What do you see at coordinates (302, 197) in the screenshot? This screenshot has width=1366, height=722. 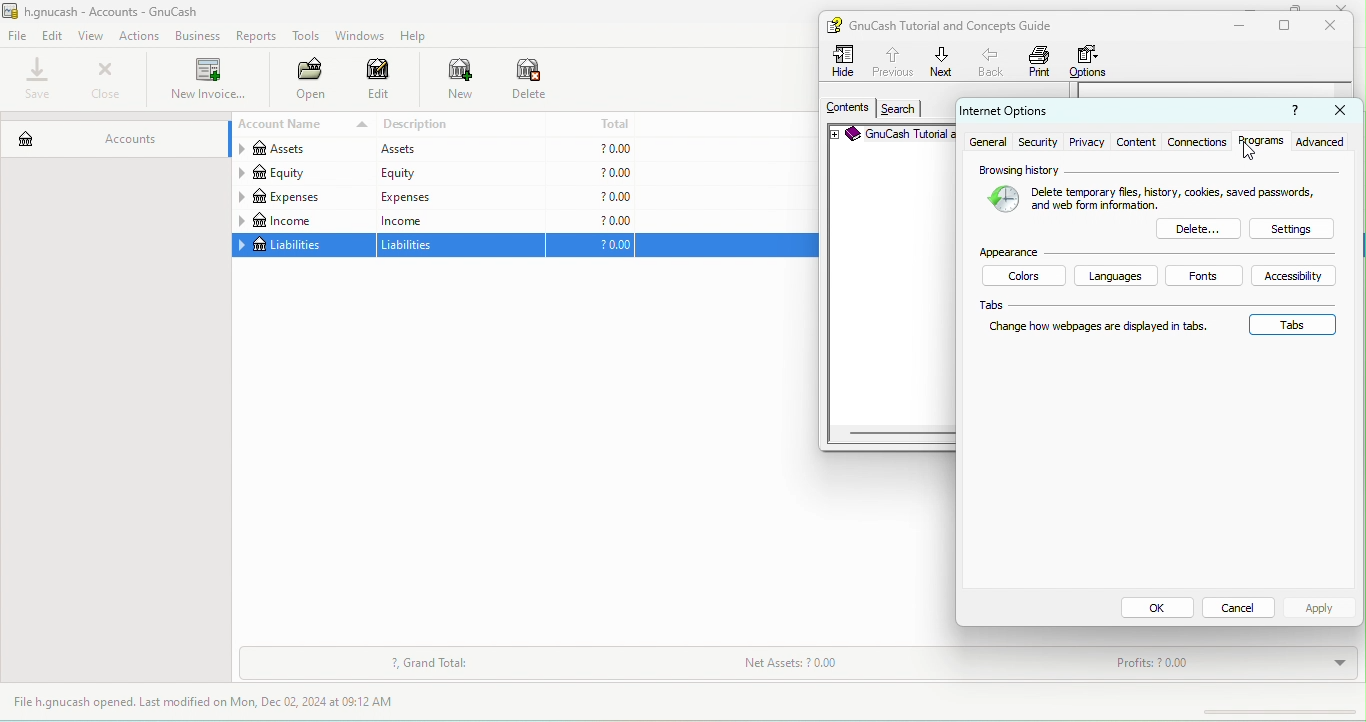 I see `expenses` at bounding box center [302, 197].